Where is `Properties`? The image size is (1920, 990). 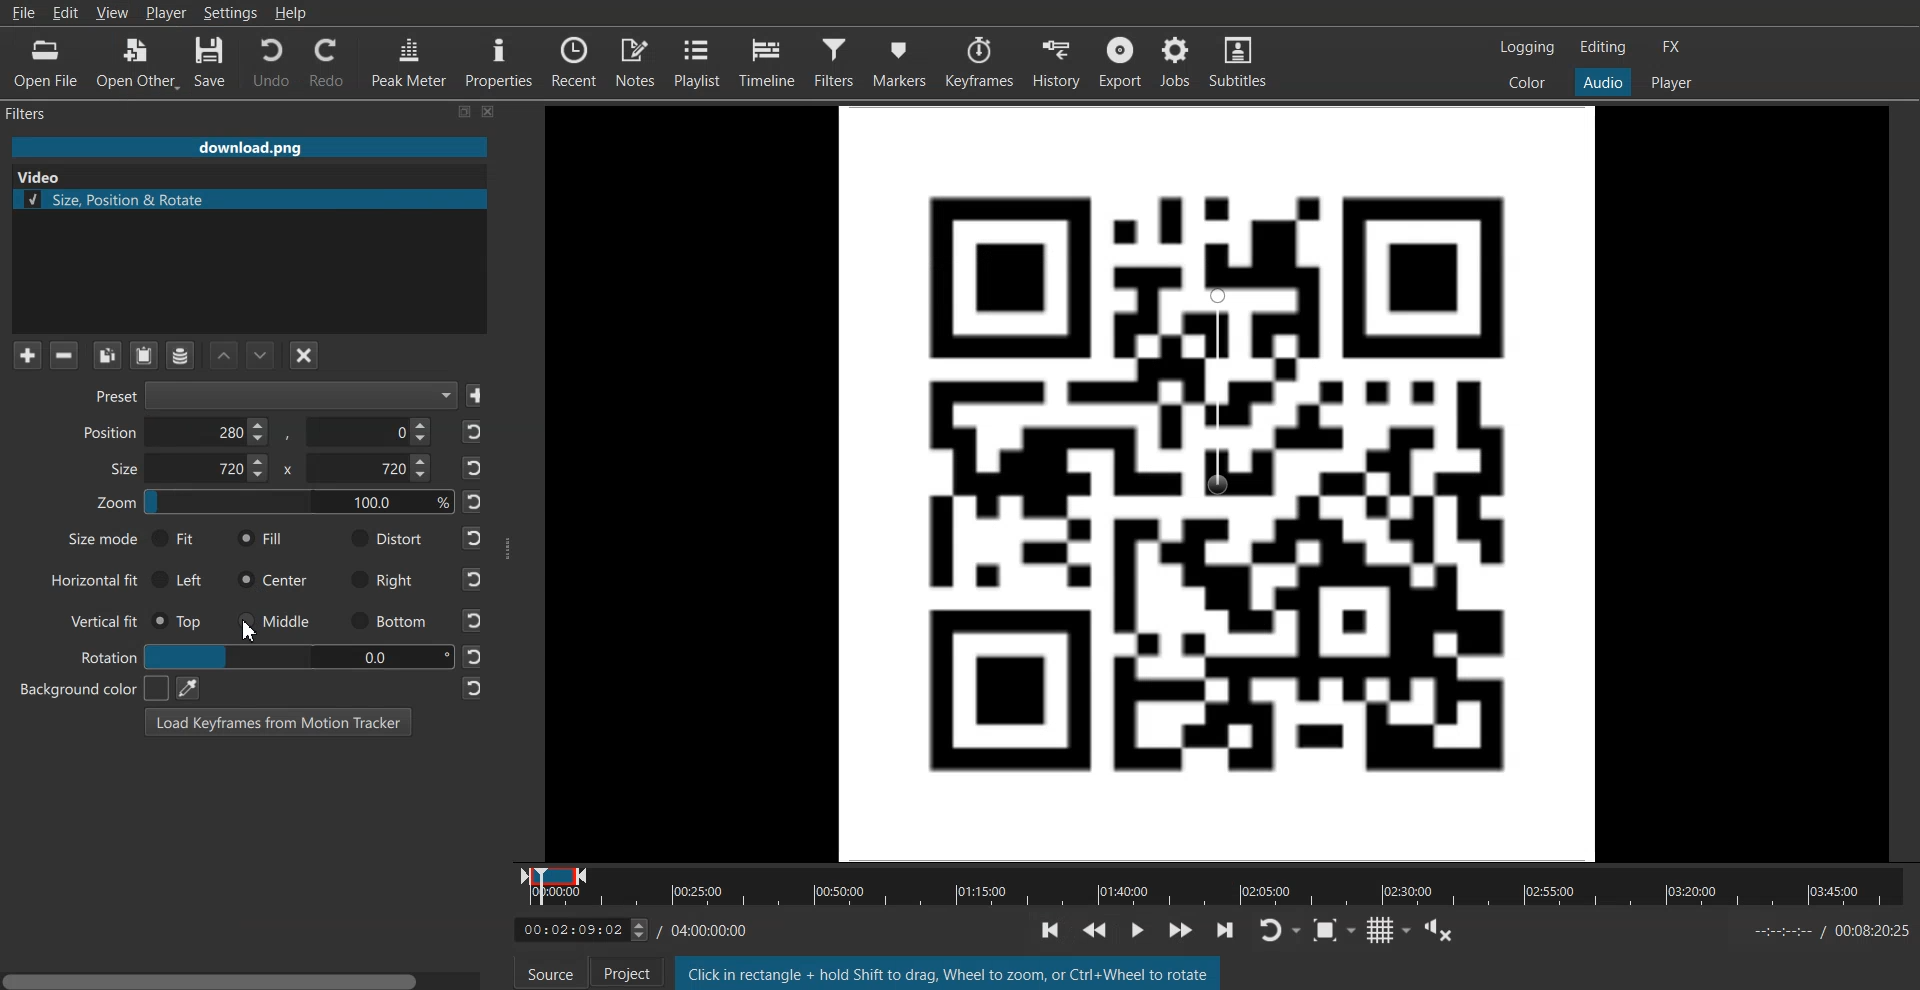
Properties is located at coordinates (498, 62).